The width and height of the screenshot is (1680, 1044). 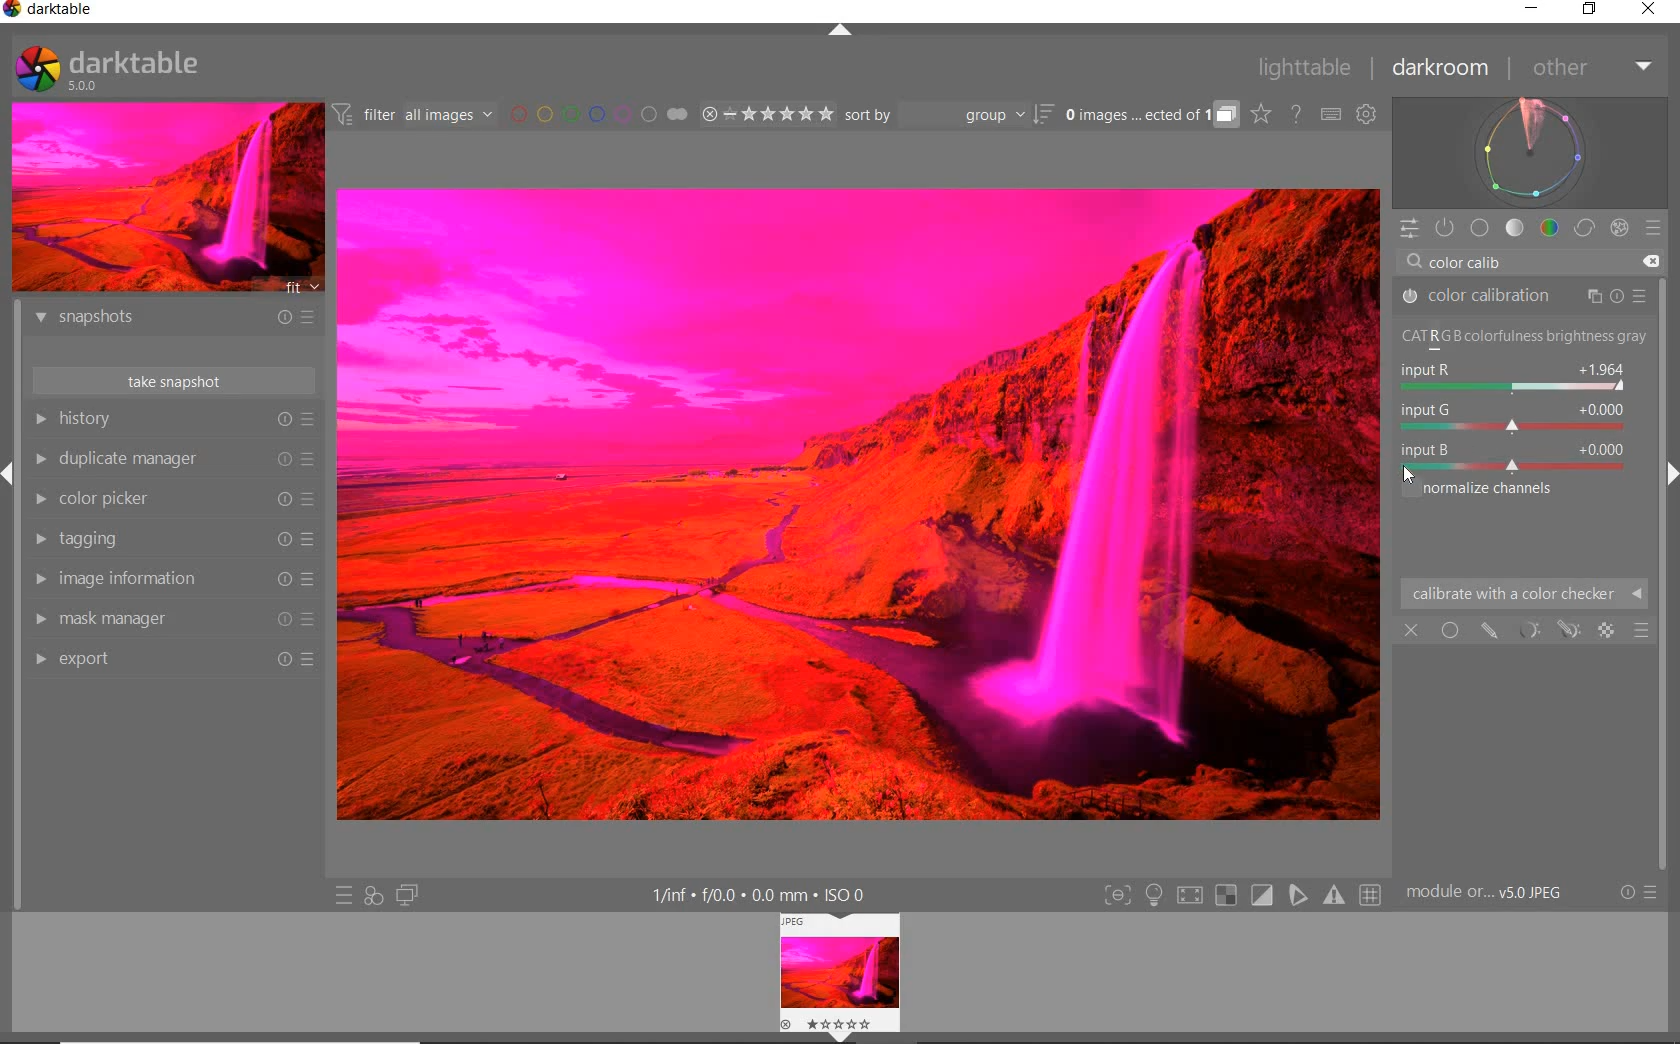 I want to click on SYSTEM LOGO, so click(x=108, y=69).